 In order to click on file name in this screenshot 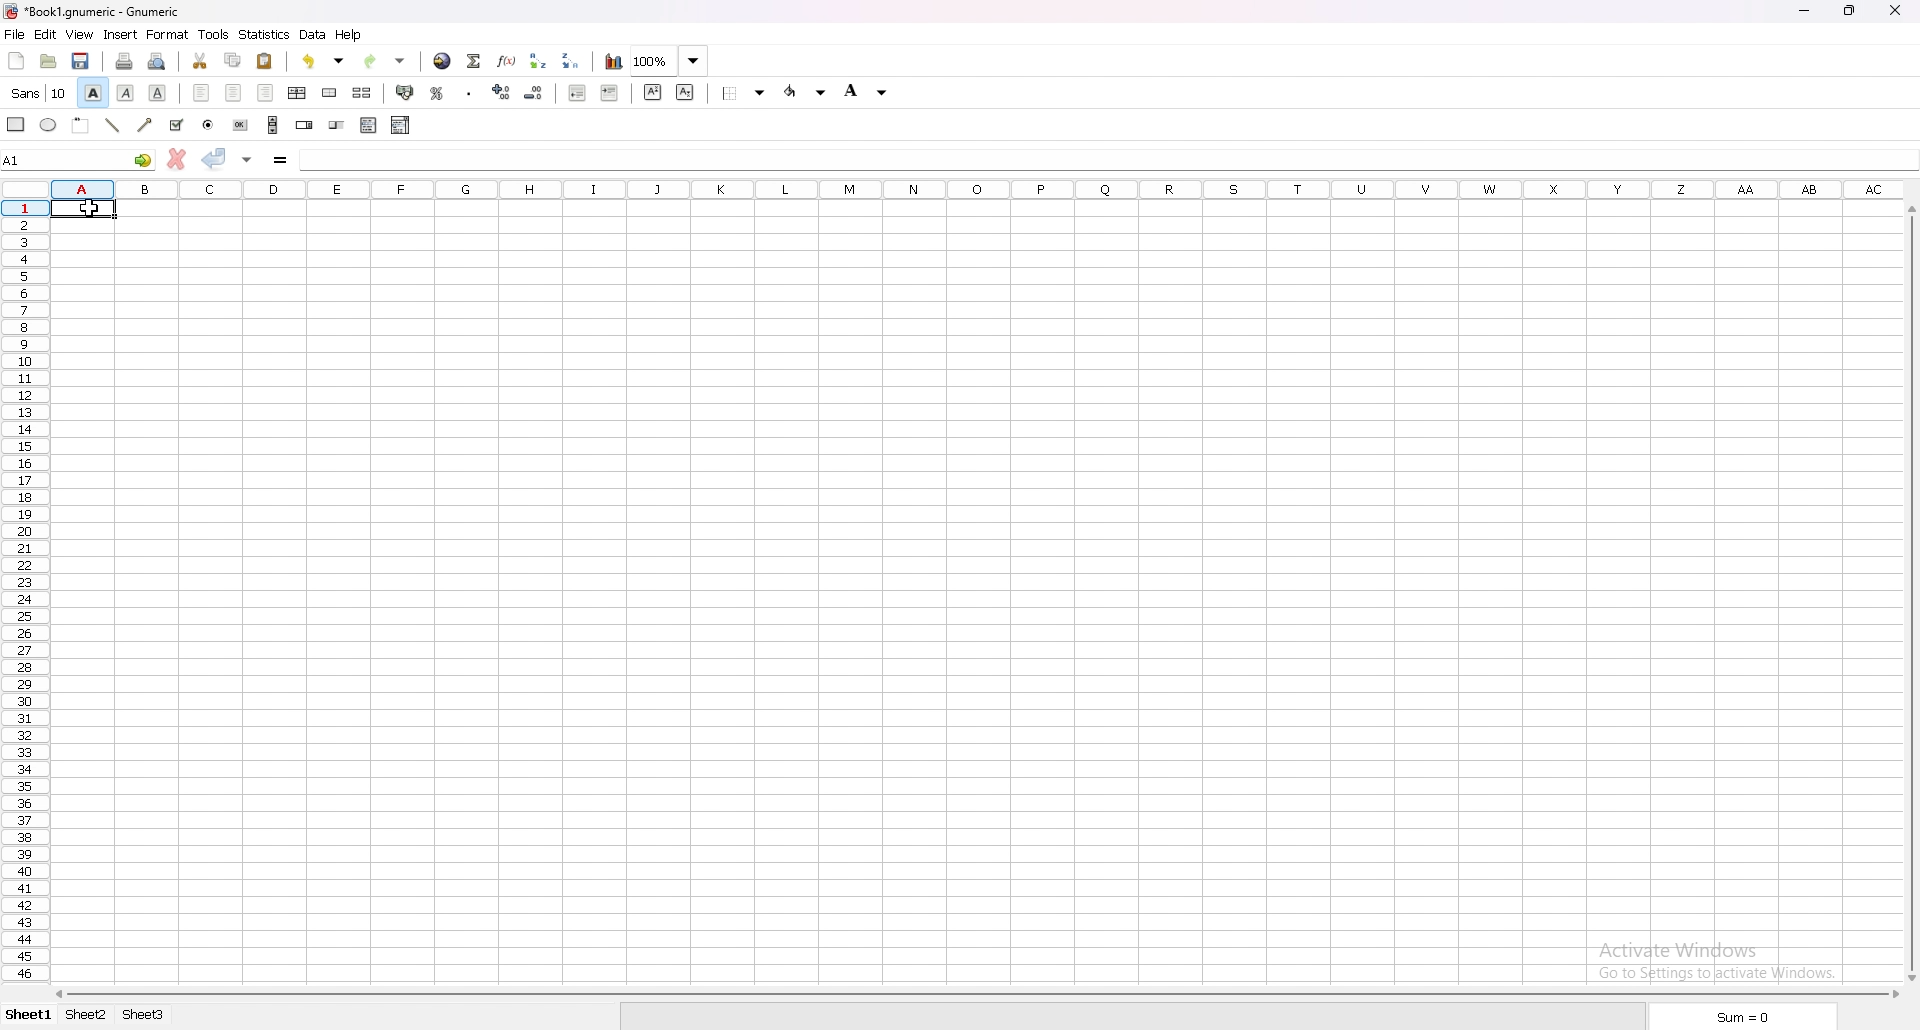, I will do `click(92, 11)`.